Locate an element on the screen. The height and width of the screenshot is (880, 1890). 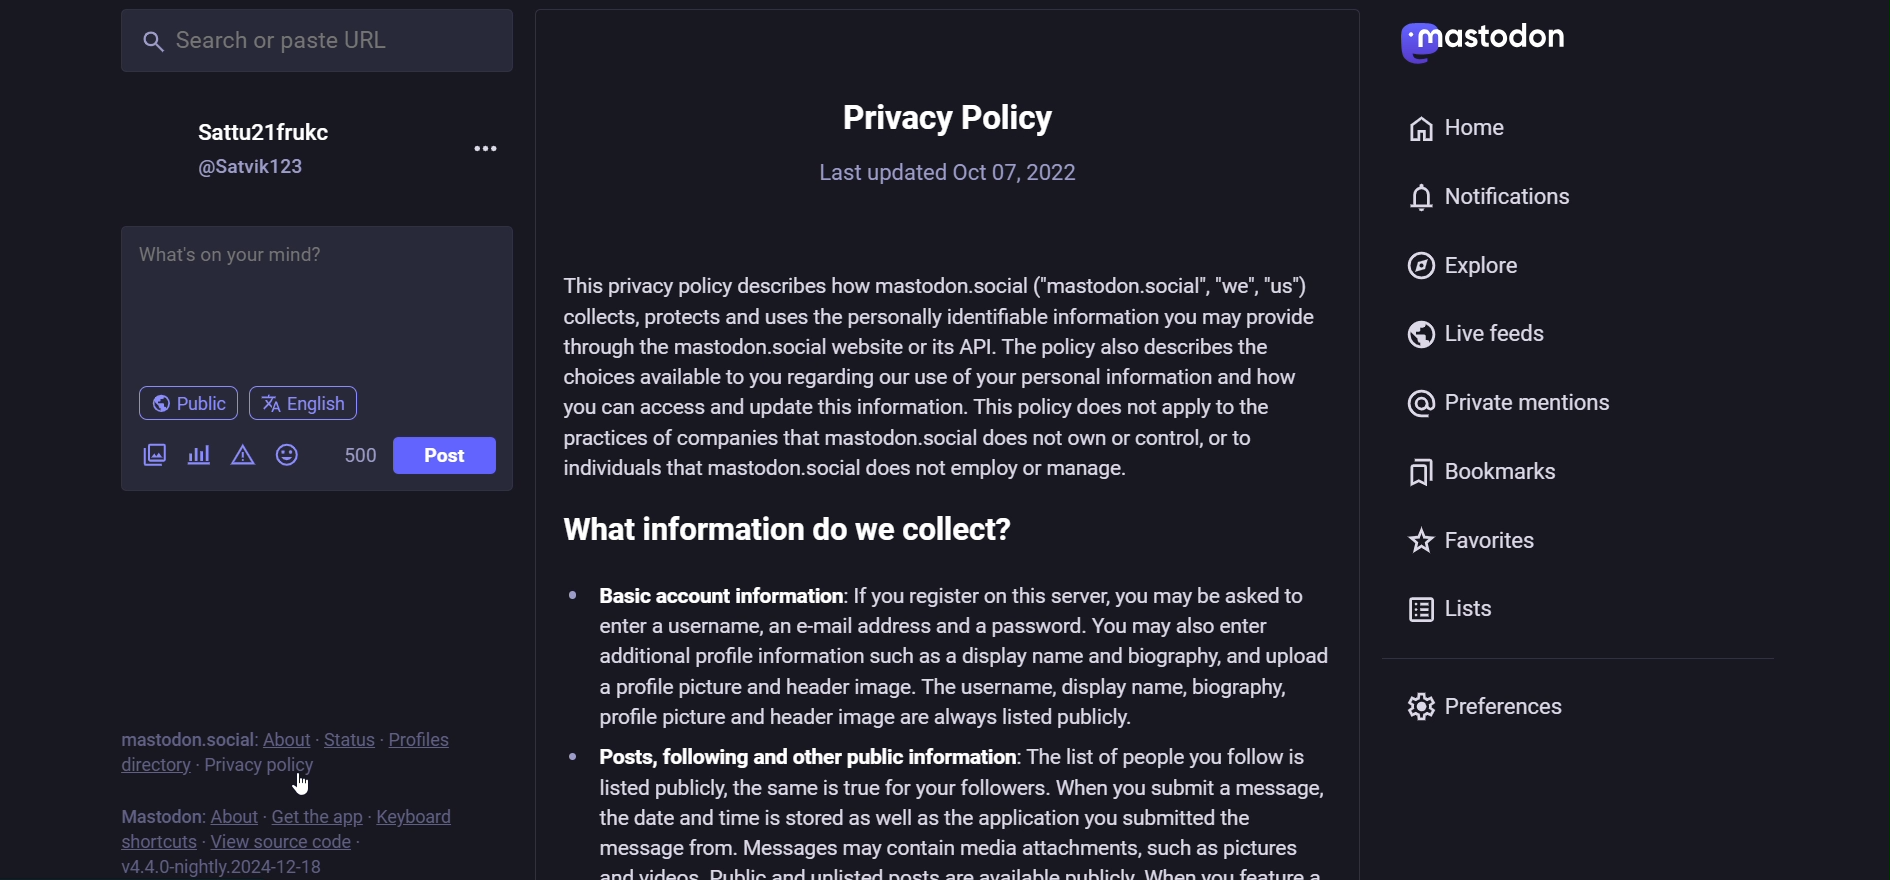
@satvik123 is located at coordinates (247, 167).